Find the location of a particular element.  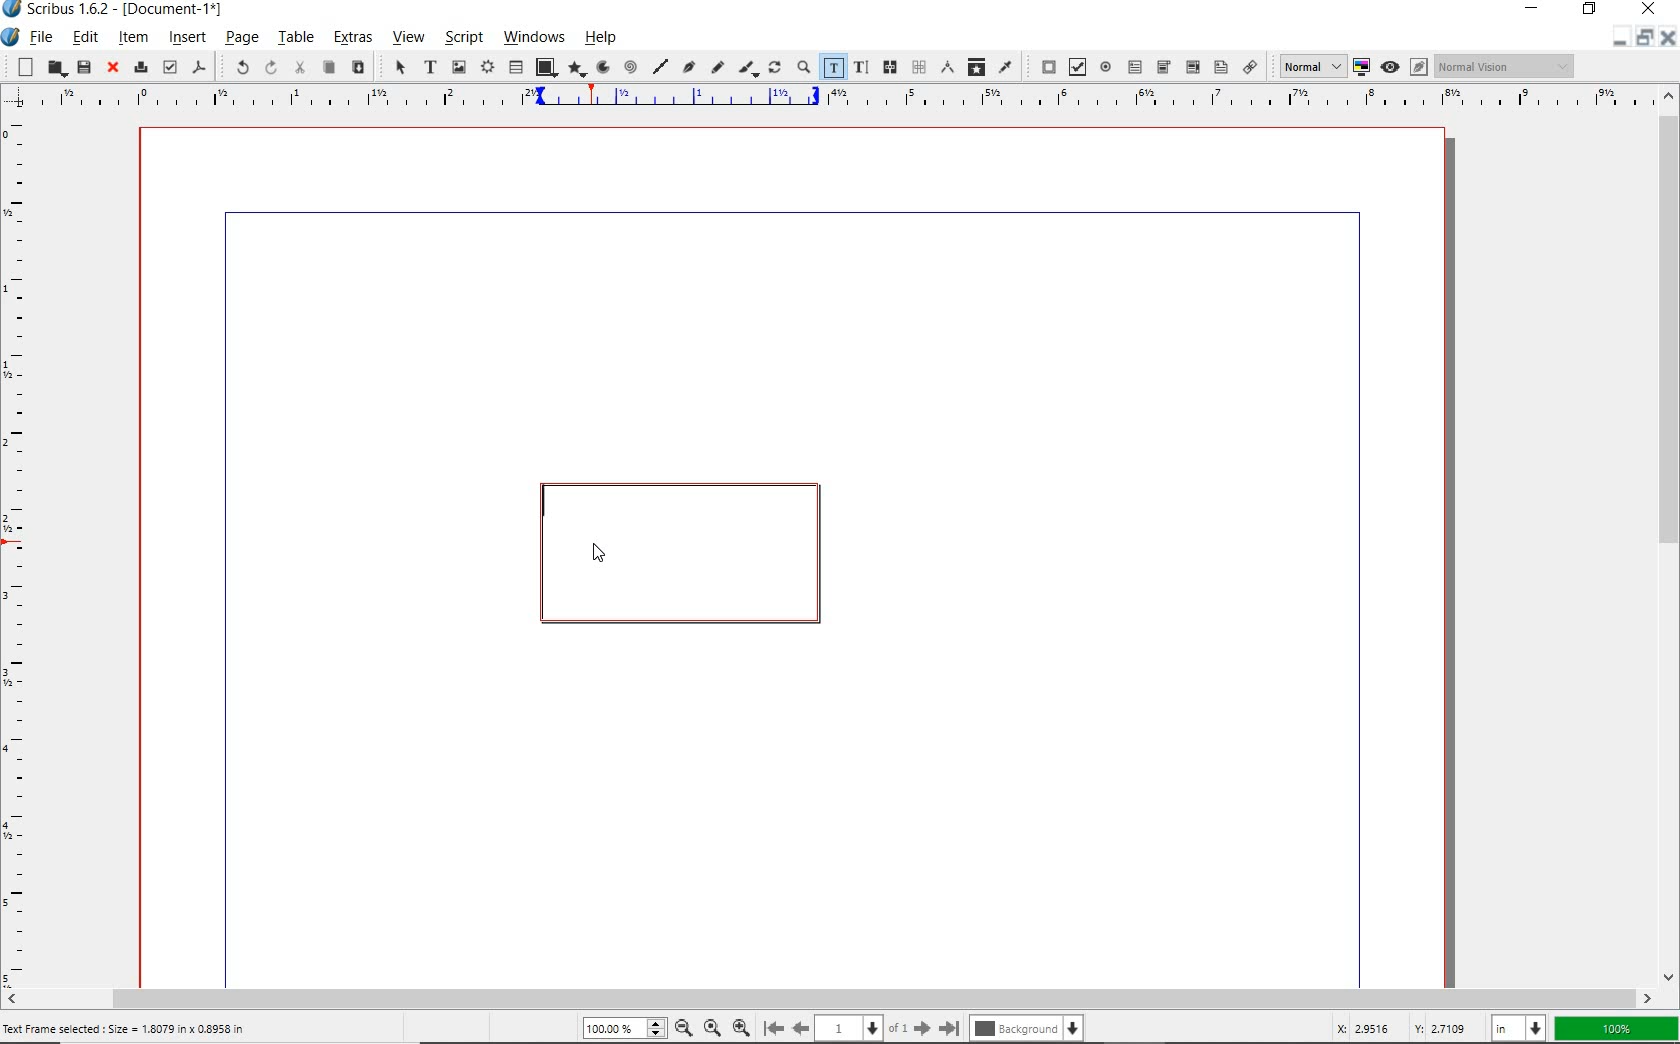

paste is located at coordinates (360, 69).